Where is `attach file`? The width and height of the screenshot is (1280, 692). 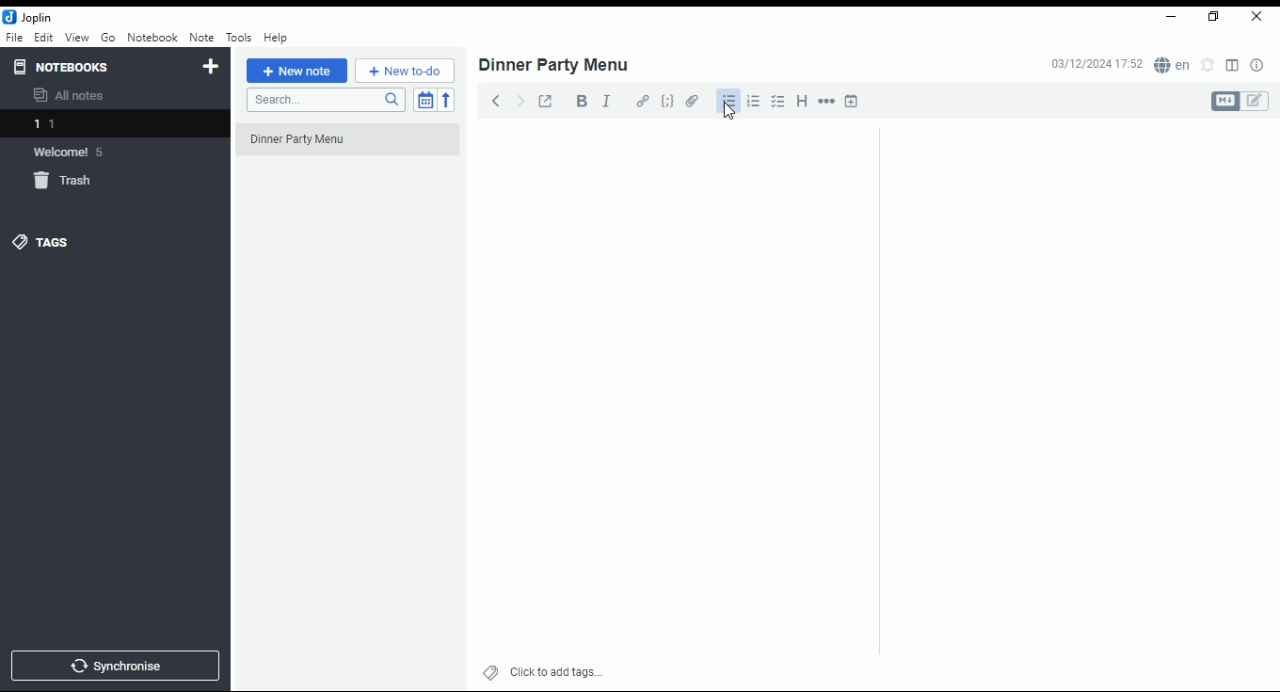
attach file is located at coordinates (695, 100).